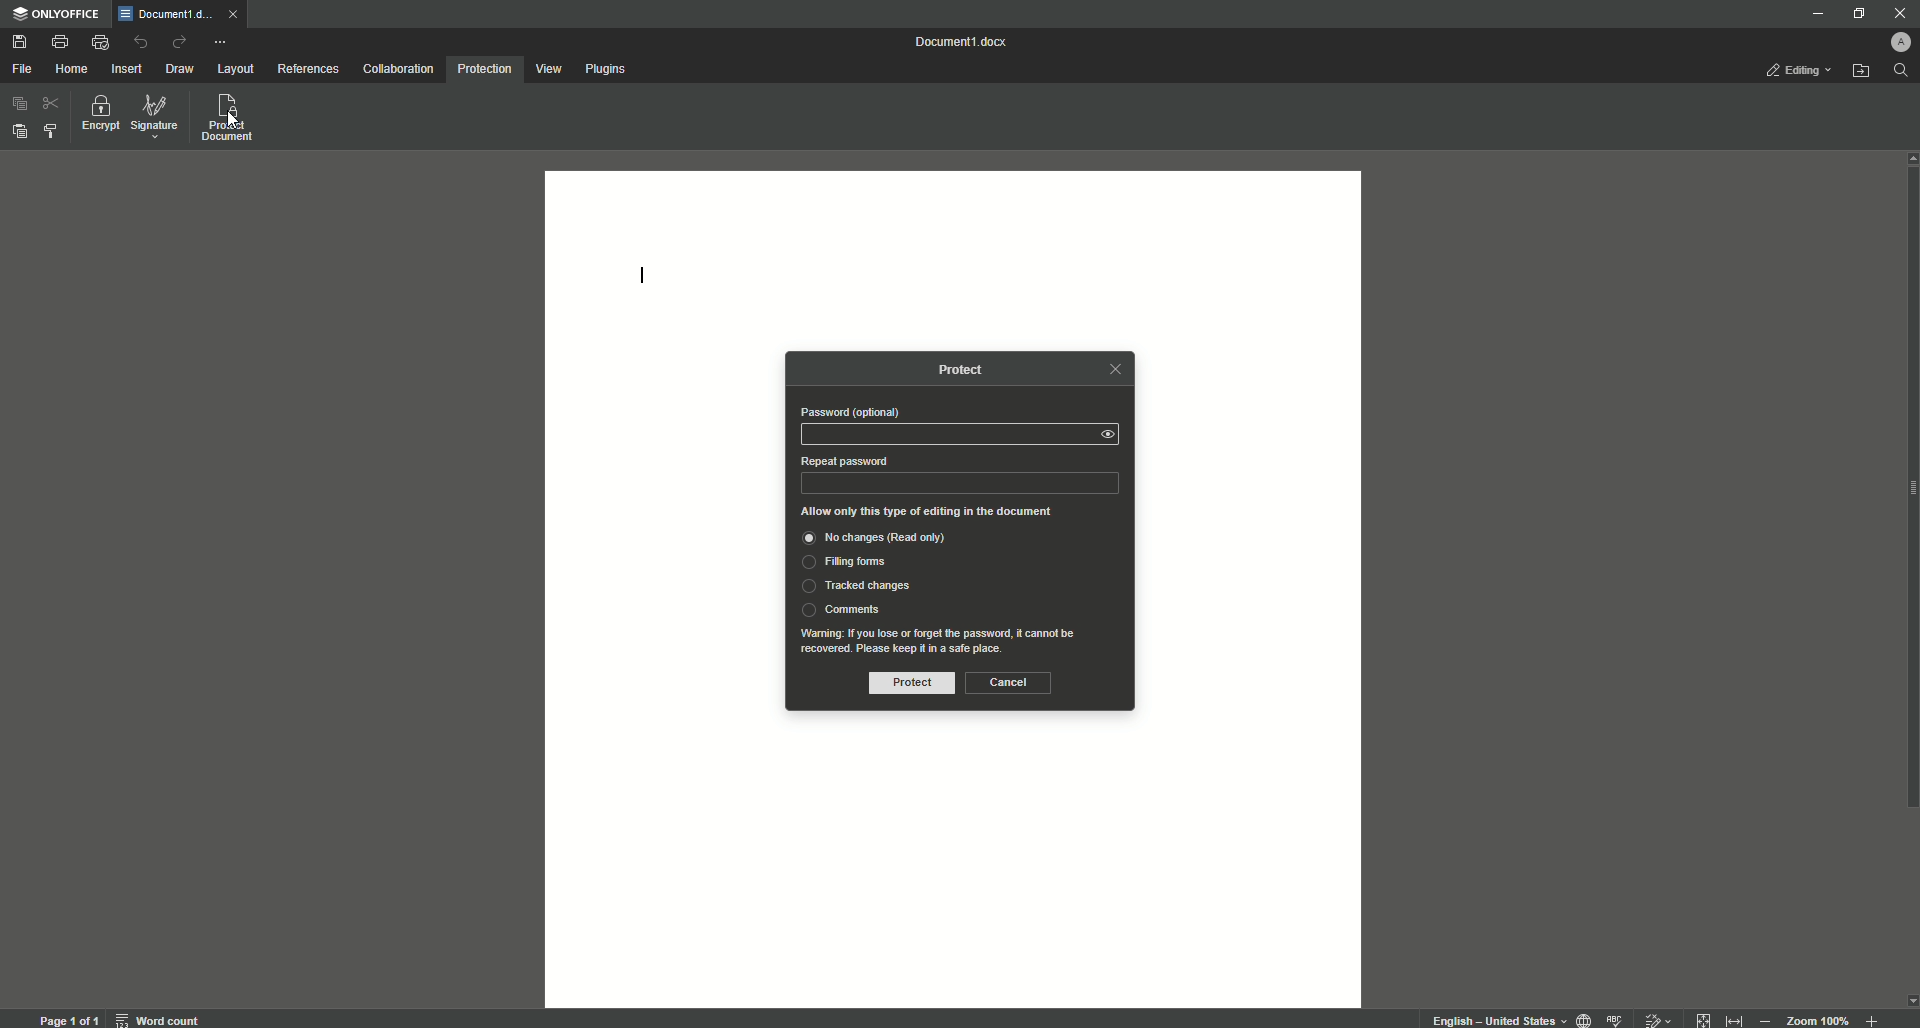 The height and width of the screenshot is (1028, 1920). I want to click on scroll up, so click(1908, 158).